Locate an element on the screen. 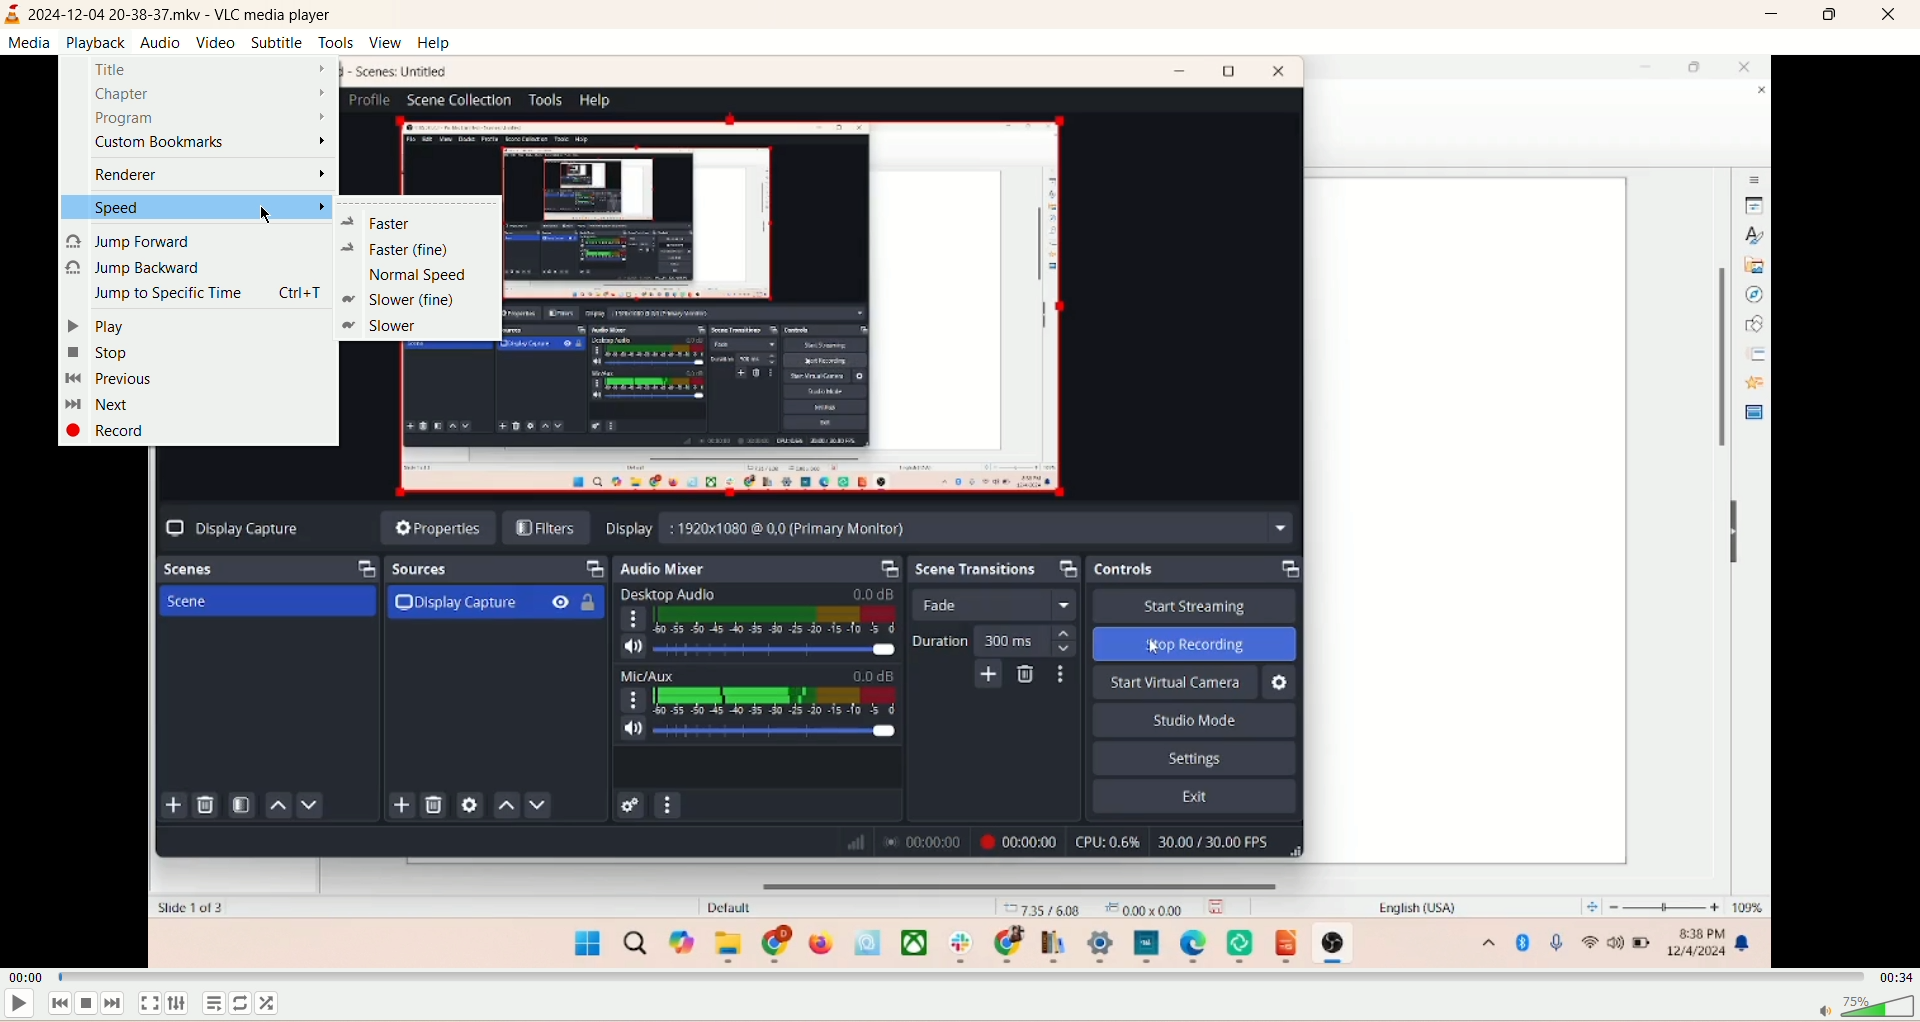 This screenshot has height=1022, width=1920. jump to specific time is located at coordinates (209, 291).